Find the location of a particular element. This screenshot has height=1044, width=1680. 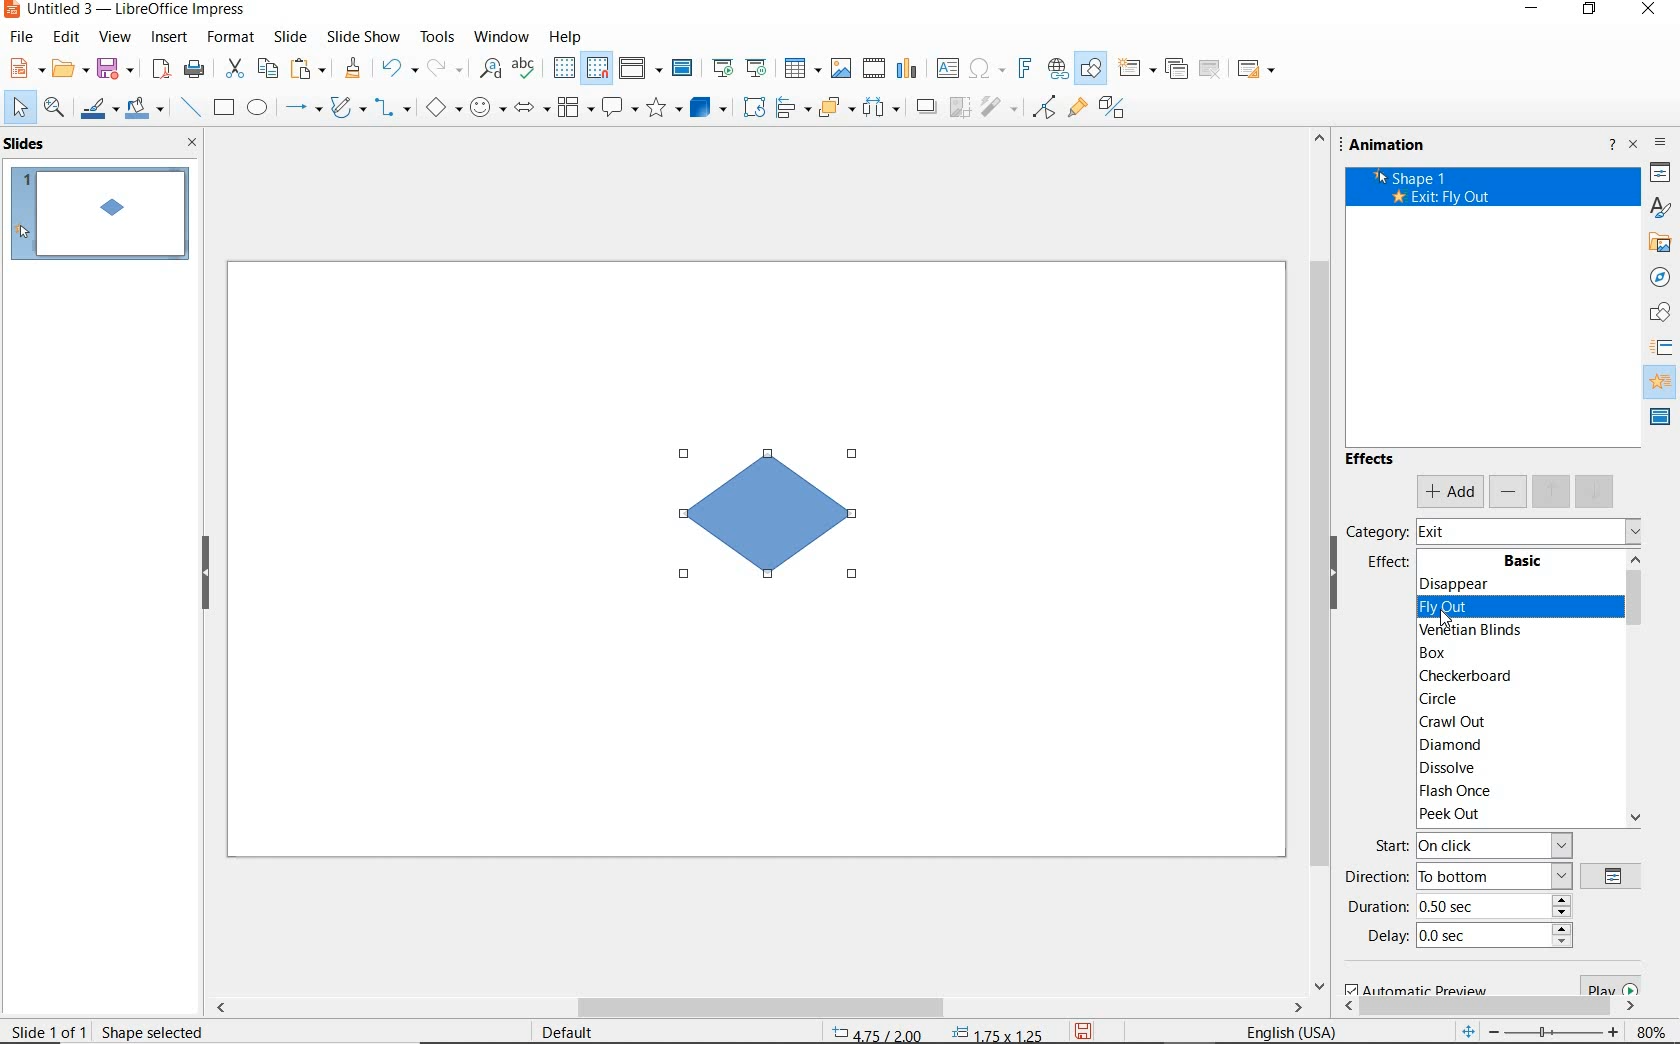

3d objects is located at coordinates (708, 107).